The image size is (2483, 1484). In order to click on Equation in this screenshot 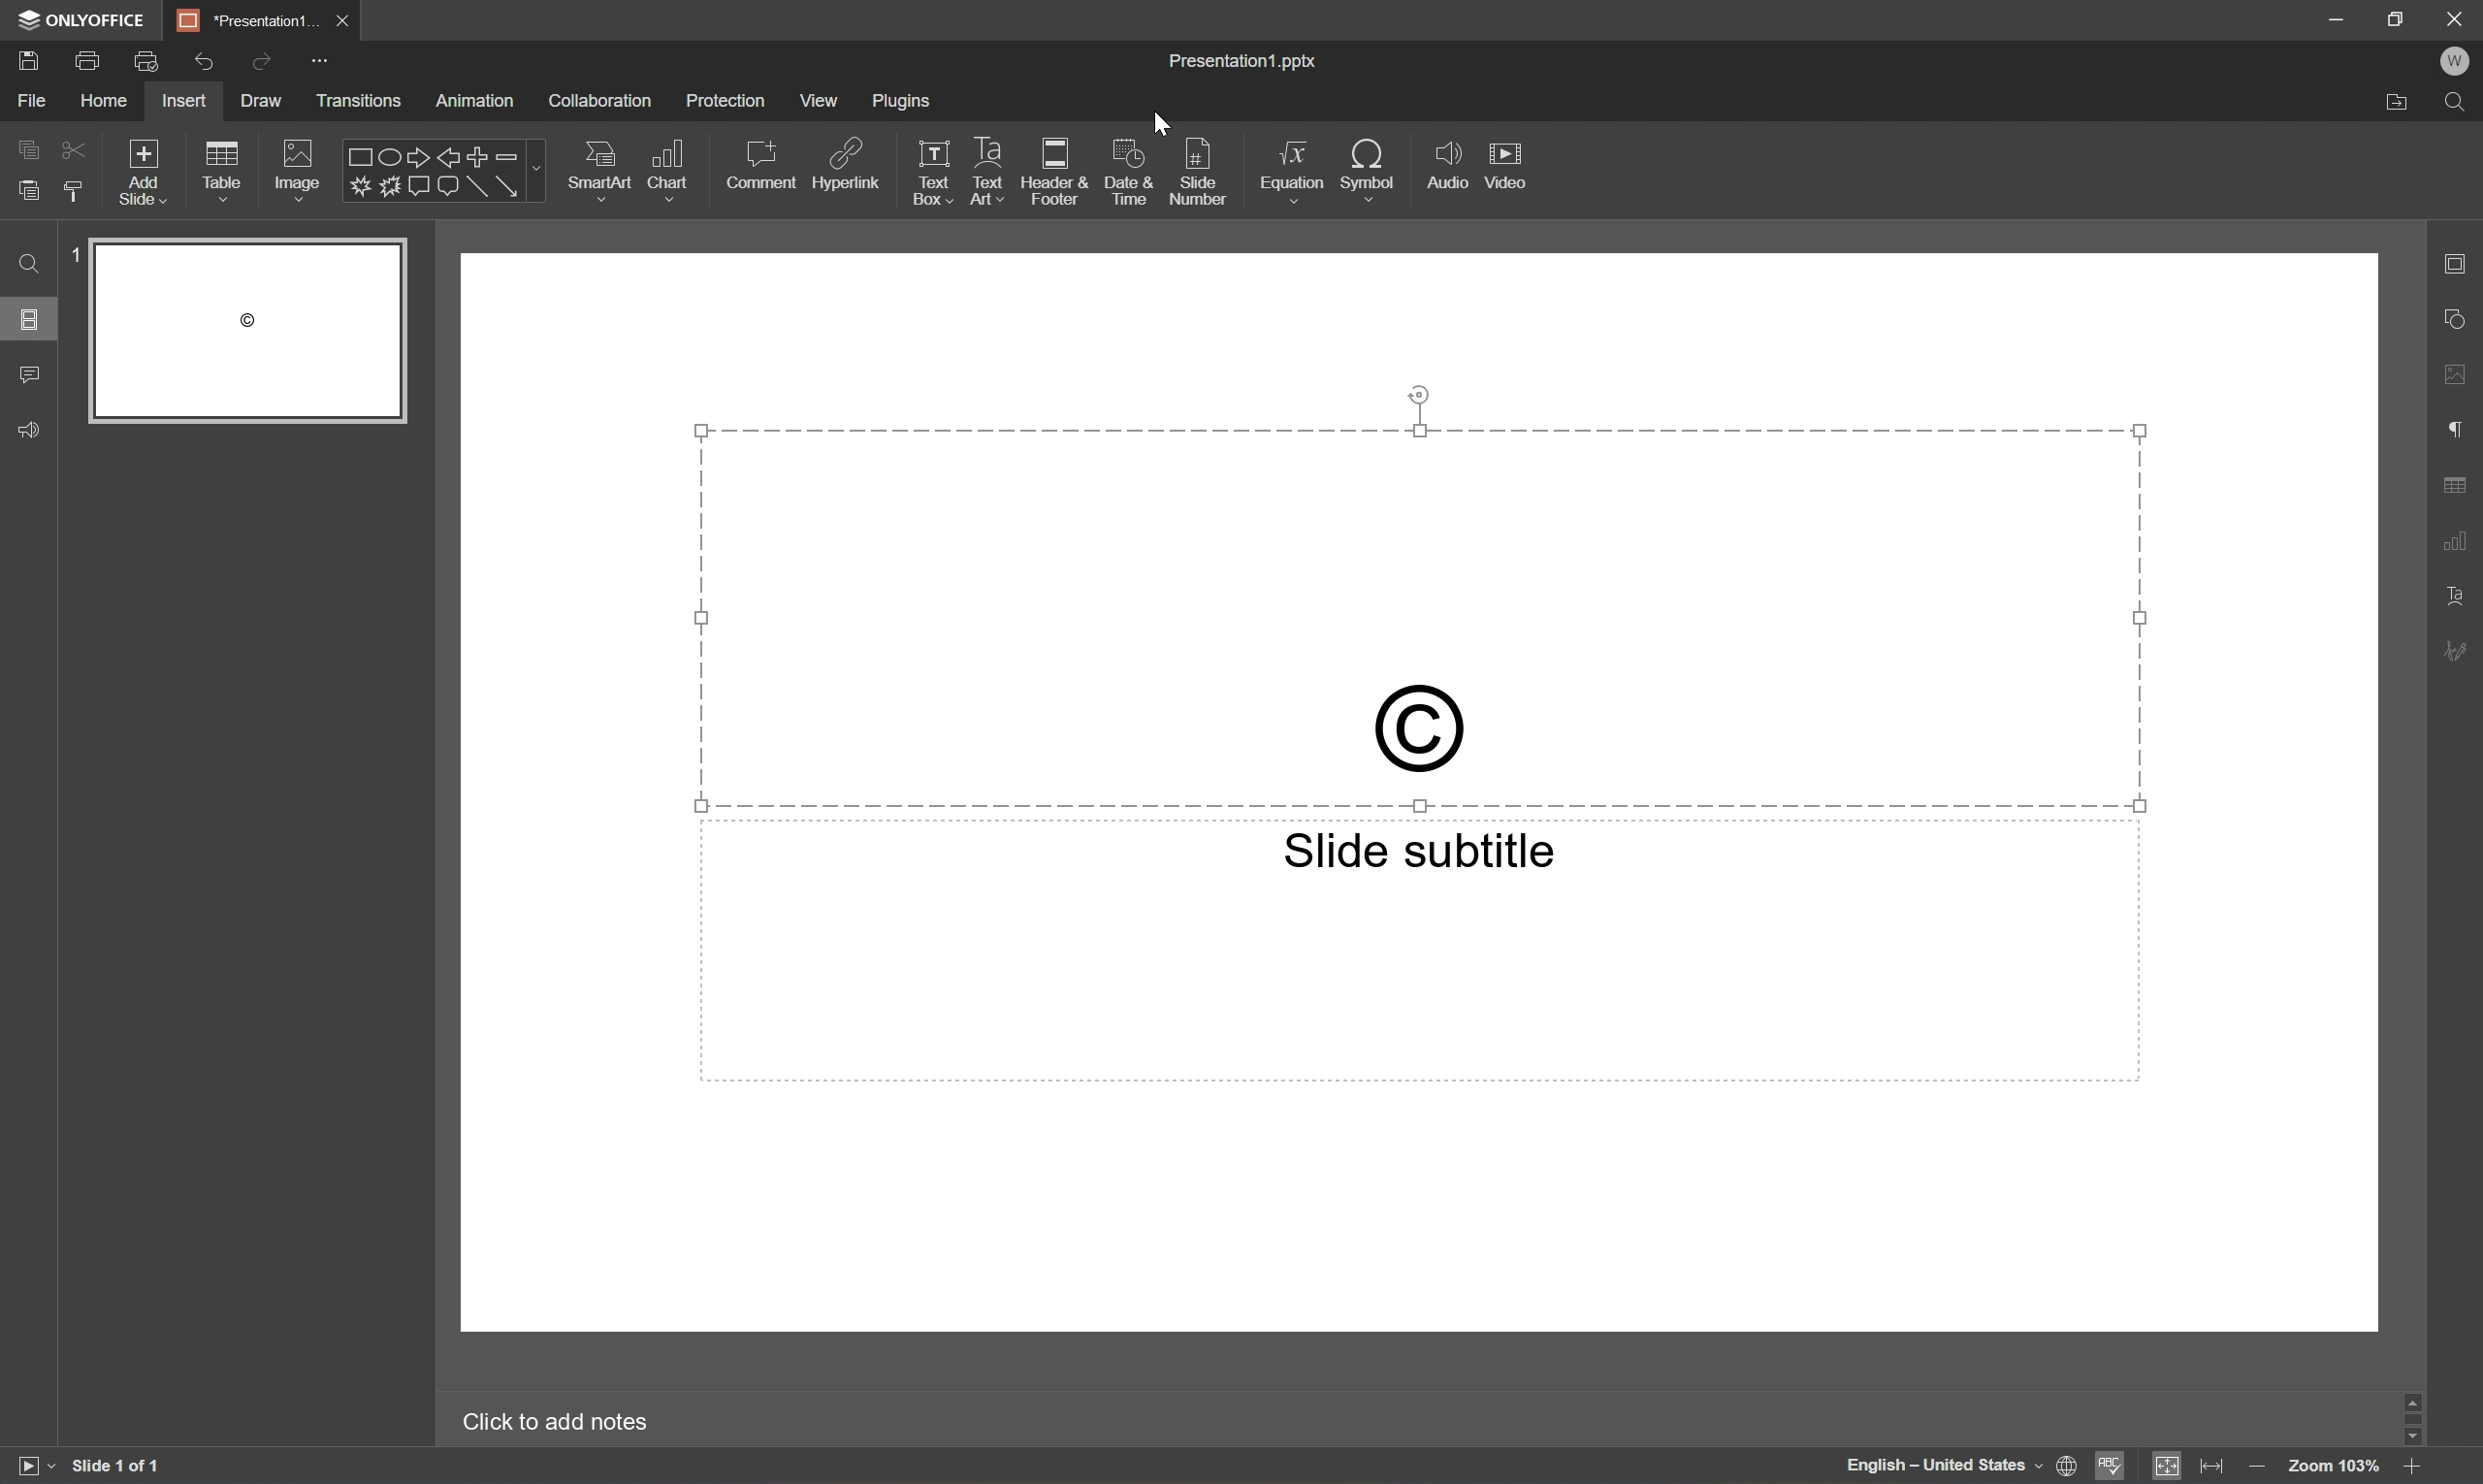, I will do `click(1290, 173)`.